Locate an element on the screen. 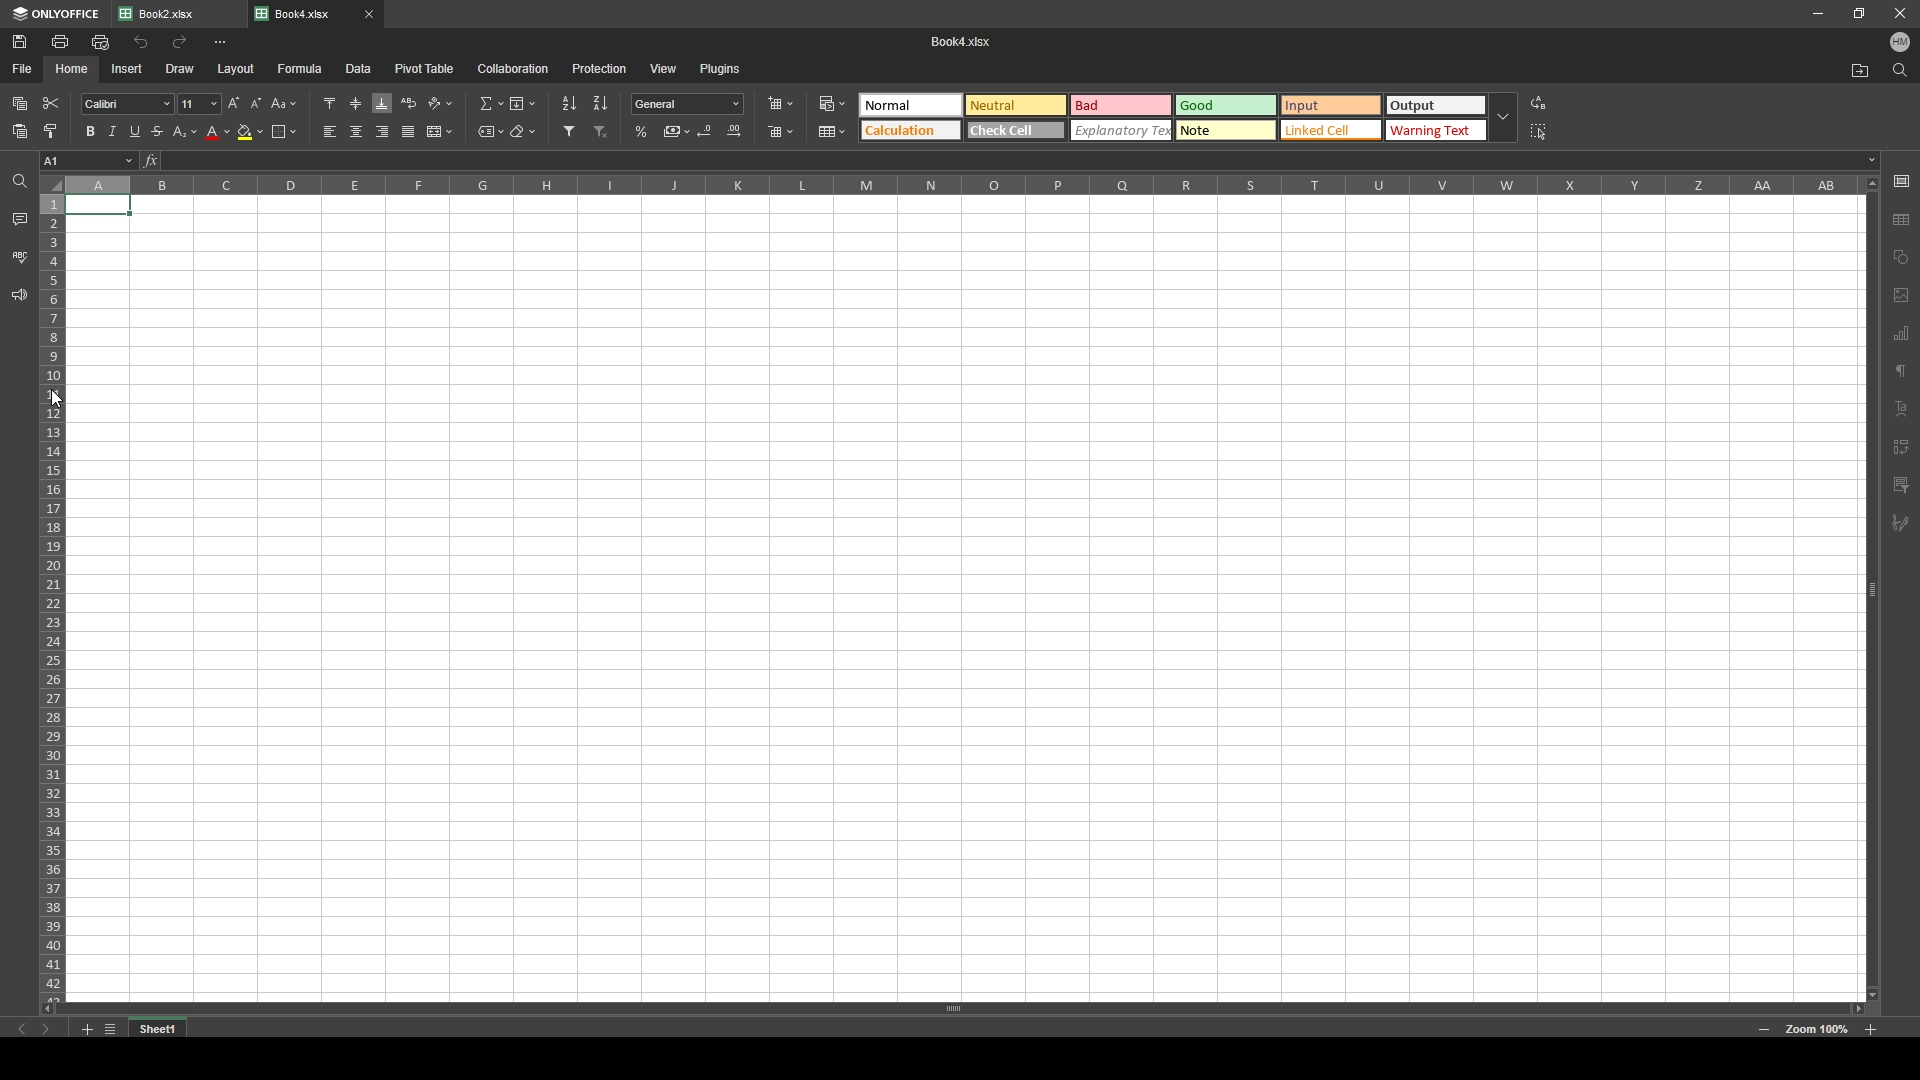 The height and width of the screenshot is (1080, 1920). minimize is located at coordinates (1817, 13).